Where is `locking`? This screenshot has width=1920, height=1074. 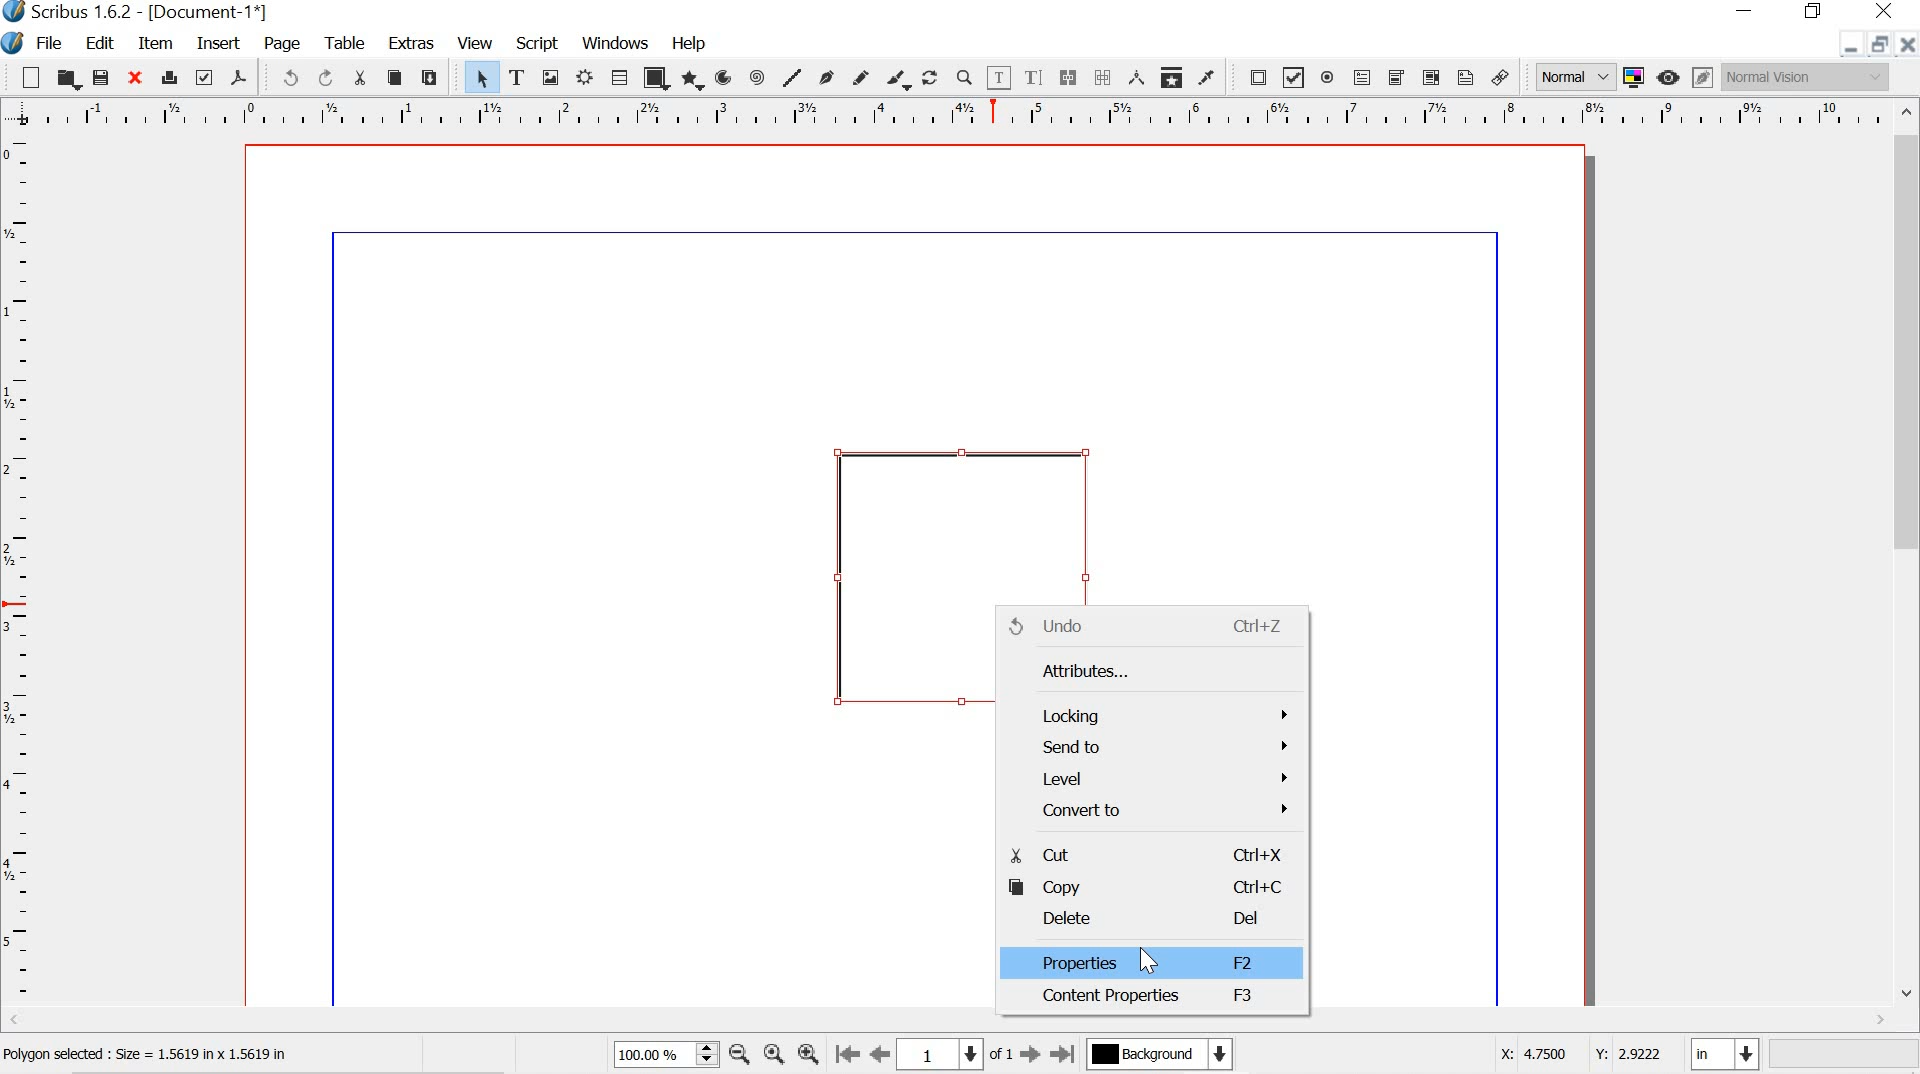 locking is located at coordinates (1148, 711).